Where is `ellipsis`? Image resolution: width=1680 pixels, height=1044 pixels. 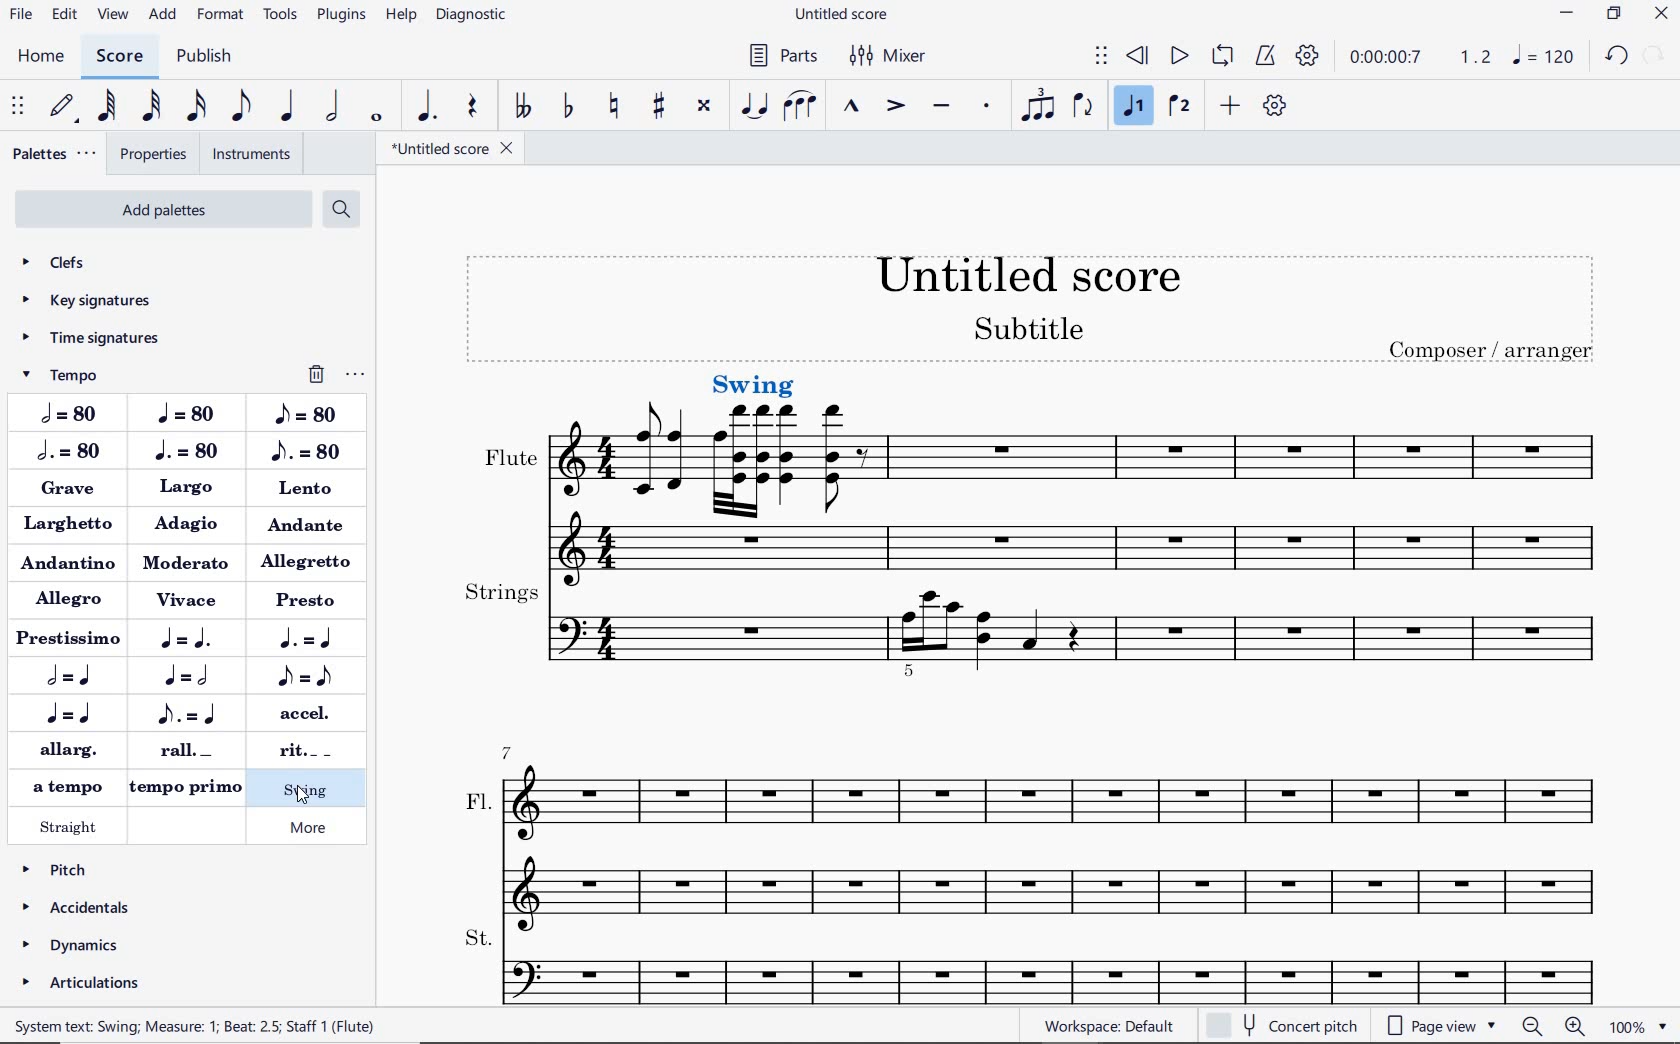 ellipsis is located at coordinates (353, 374).